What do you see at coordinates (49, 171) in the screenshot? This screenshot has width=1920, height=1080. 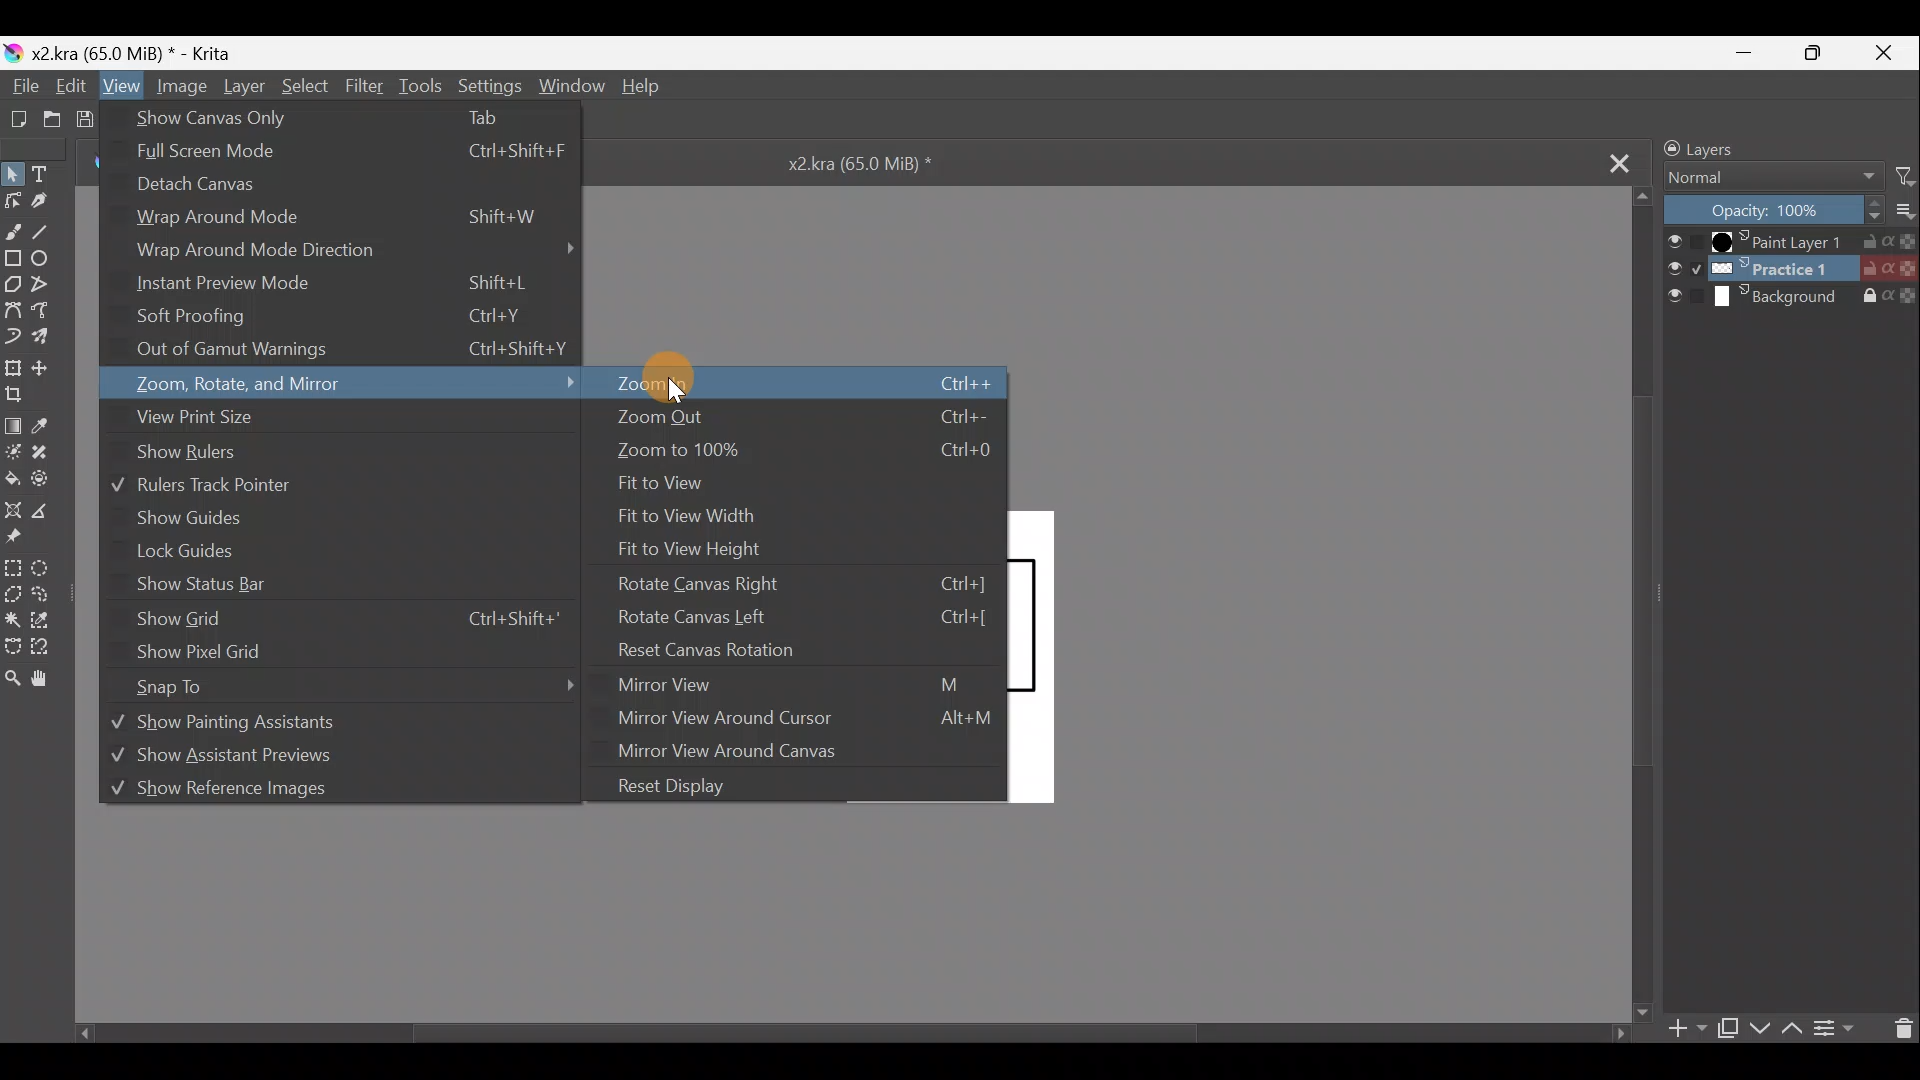 I see `Text tool` at bounding box center [49, 171].